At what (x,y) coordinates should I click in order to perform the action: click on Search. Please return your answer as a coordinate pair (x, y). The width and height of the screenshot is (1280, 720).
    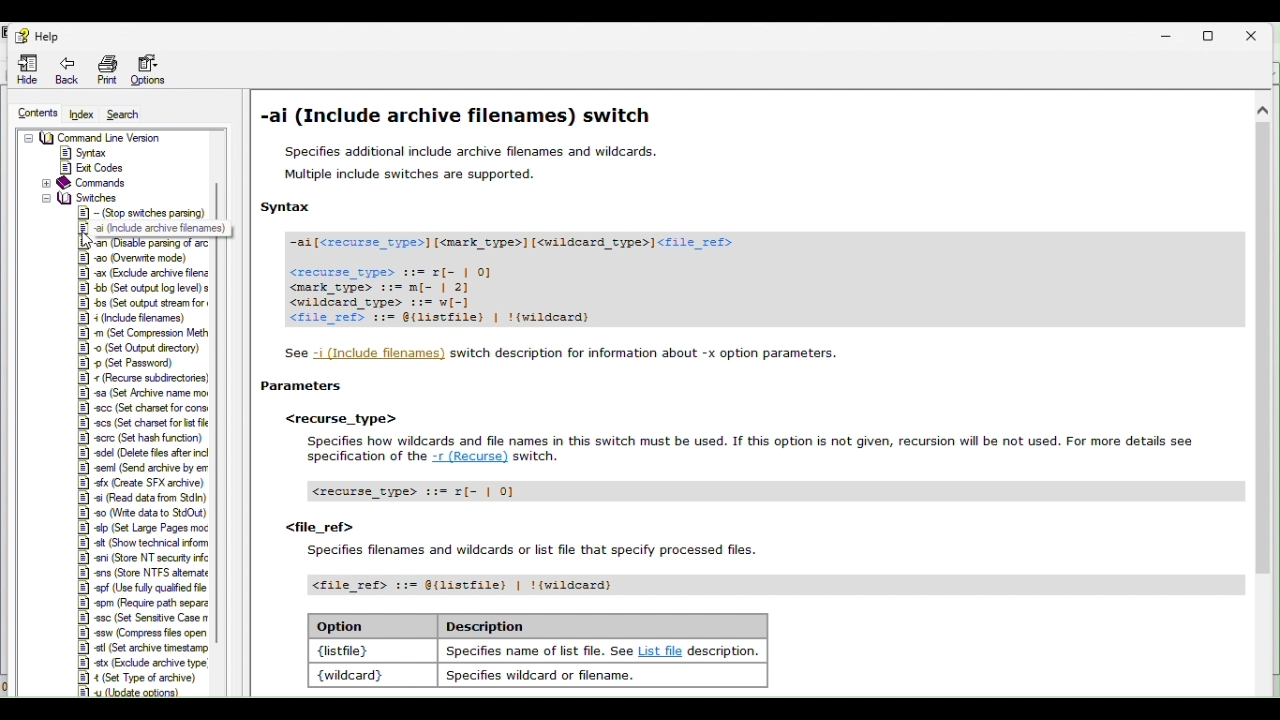
    Looking at the image, I should click on (123, 111).